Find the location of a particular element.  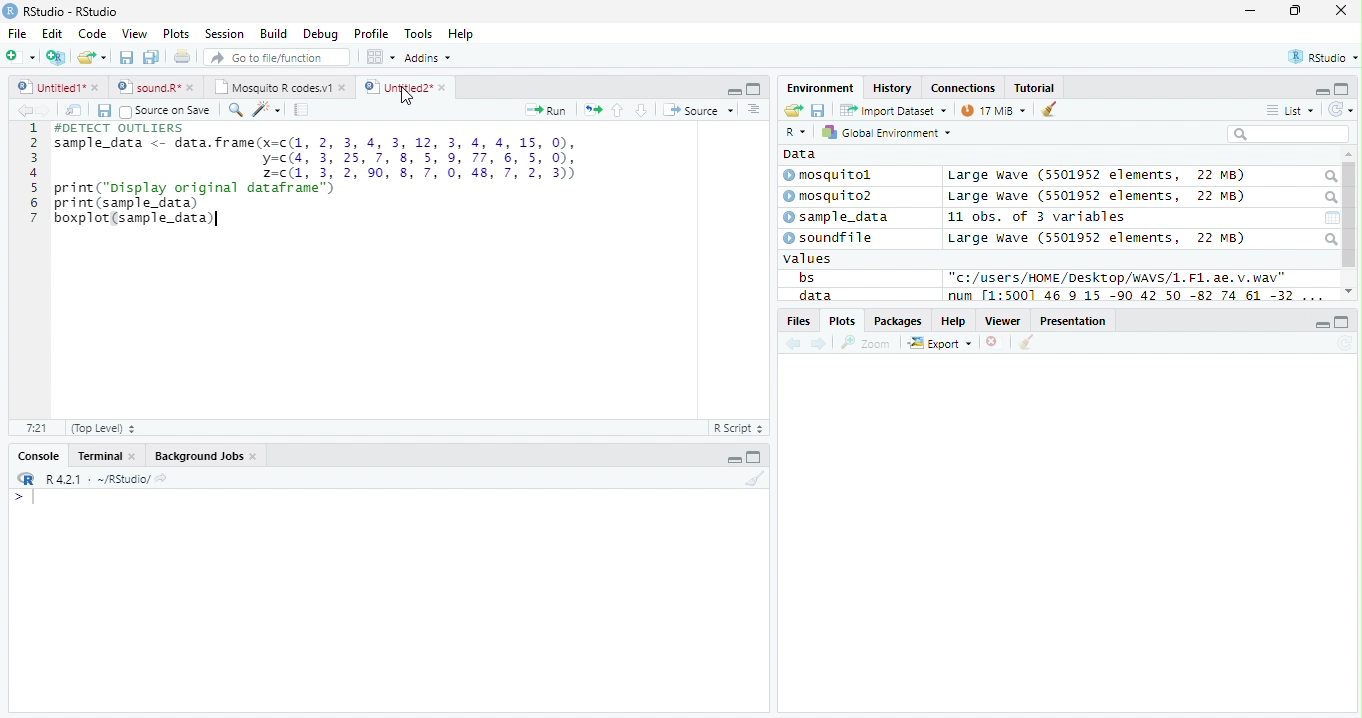

SEETECY ONTLIERS

sample_data <- data.frame(x—c(1, 2, 3, 4, 3, 12, 3, 4, 4, 15, 0),
y-c(4, 3, 25, 7, 8, 5, 9, 77, 6, 5, 0),
z=c(1, 3, 2, 9%, 8, 7, 0, 48, 7, 2, 3))

print("pisplay original dataframe™)

print (sample_data)

boxplot(sample_data)| is located at coordinates (318, 175).